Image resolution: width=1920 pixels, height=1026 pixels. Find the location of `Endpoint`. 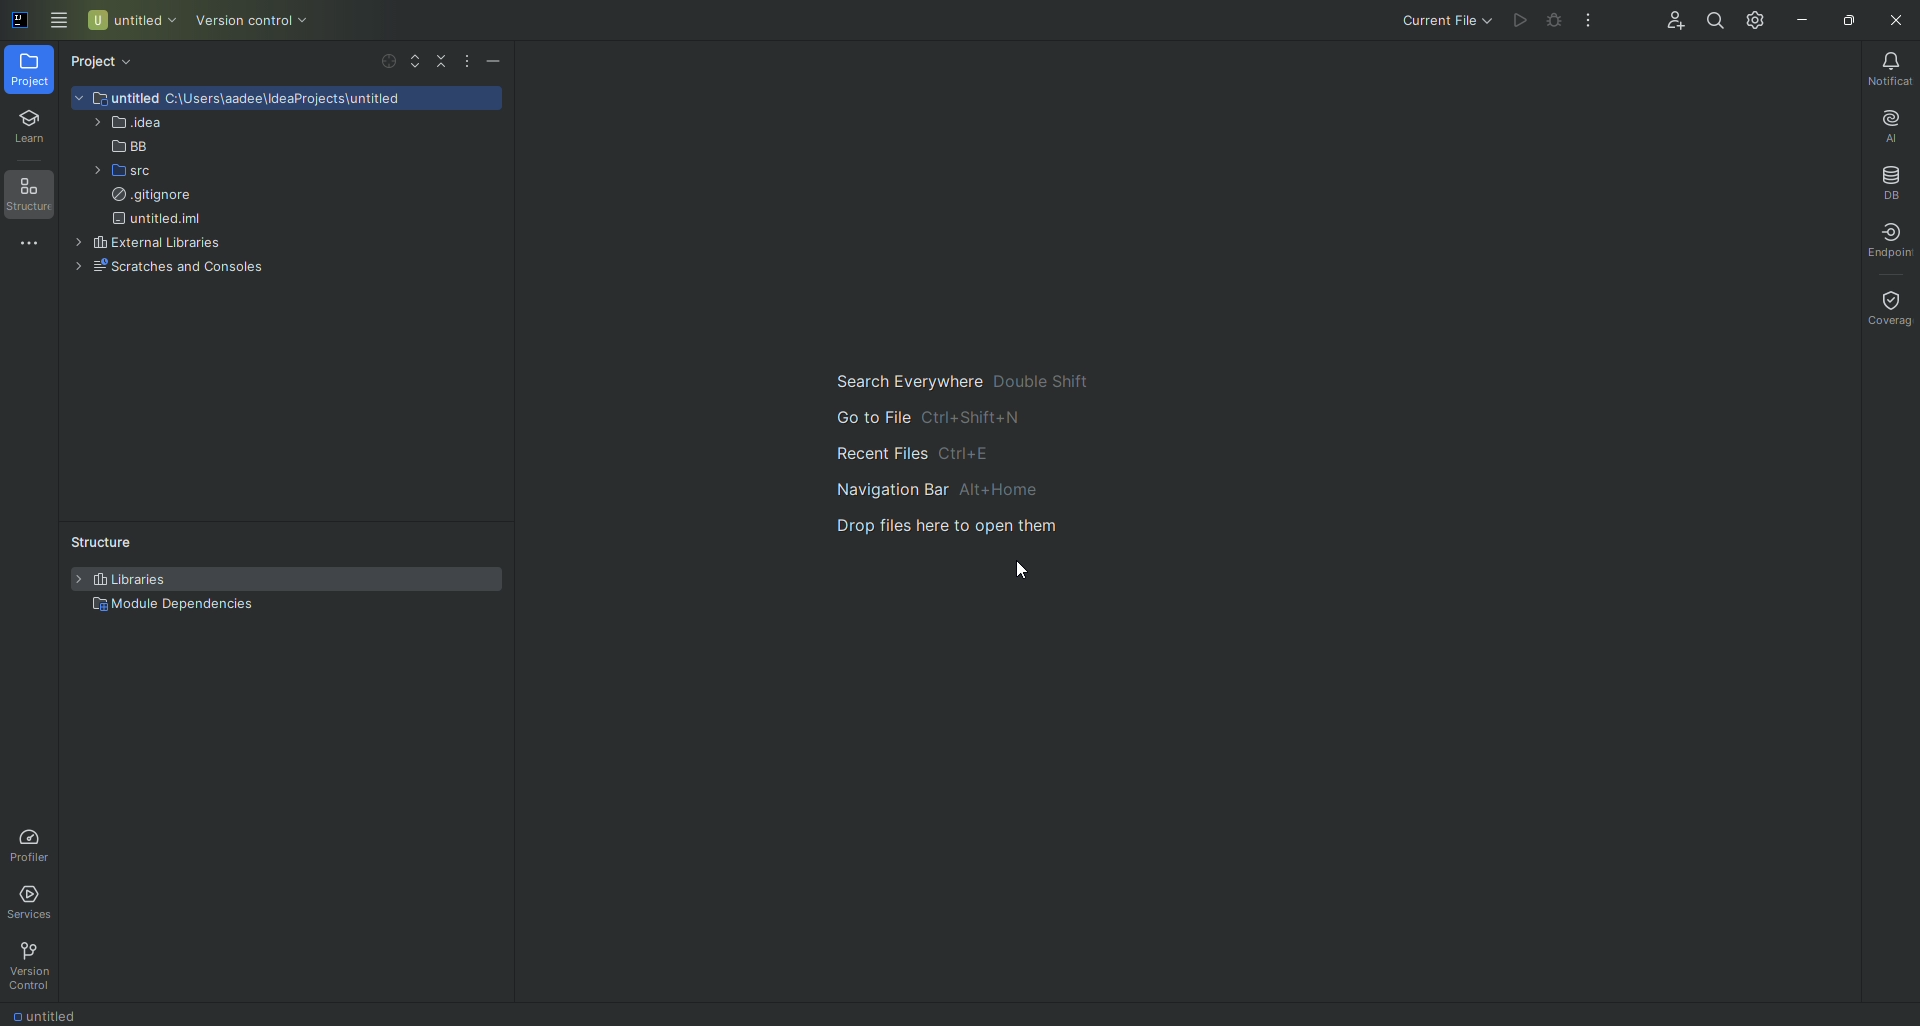

Endpoint is located at coordinates (1890, 241).